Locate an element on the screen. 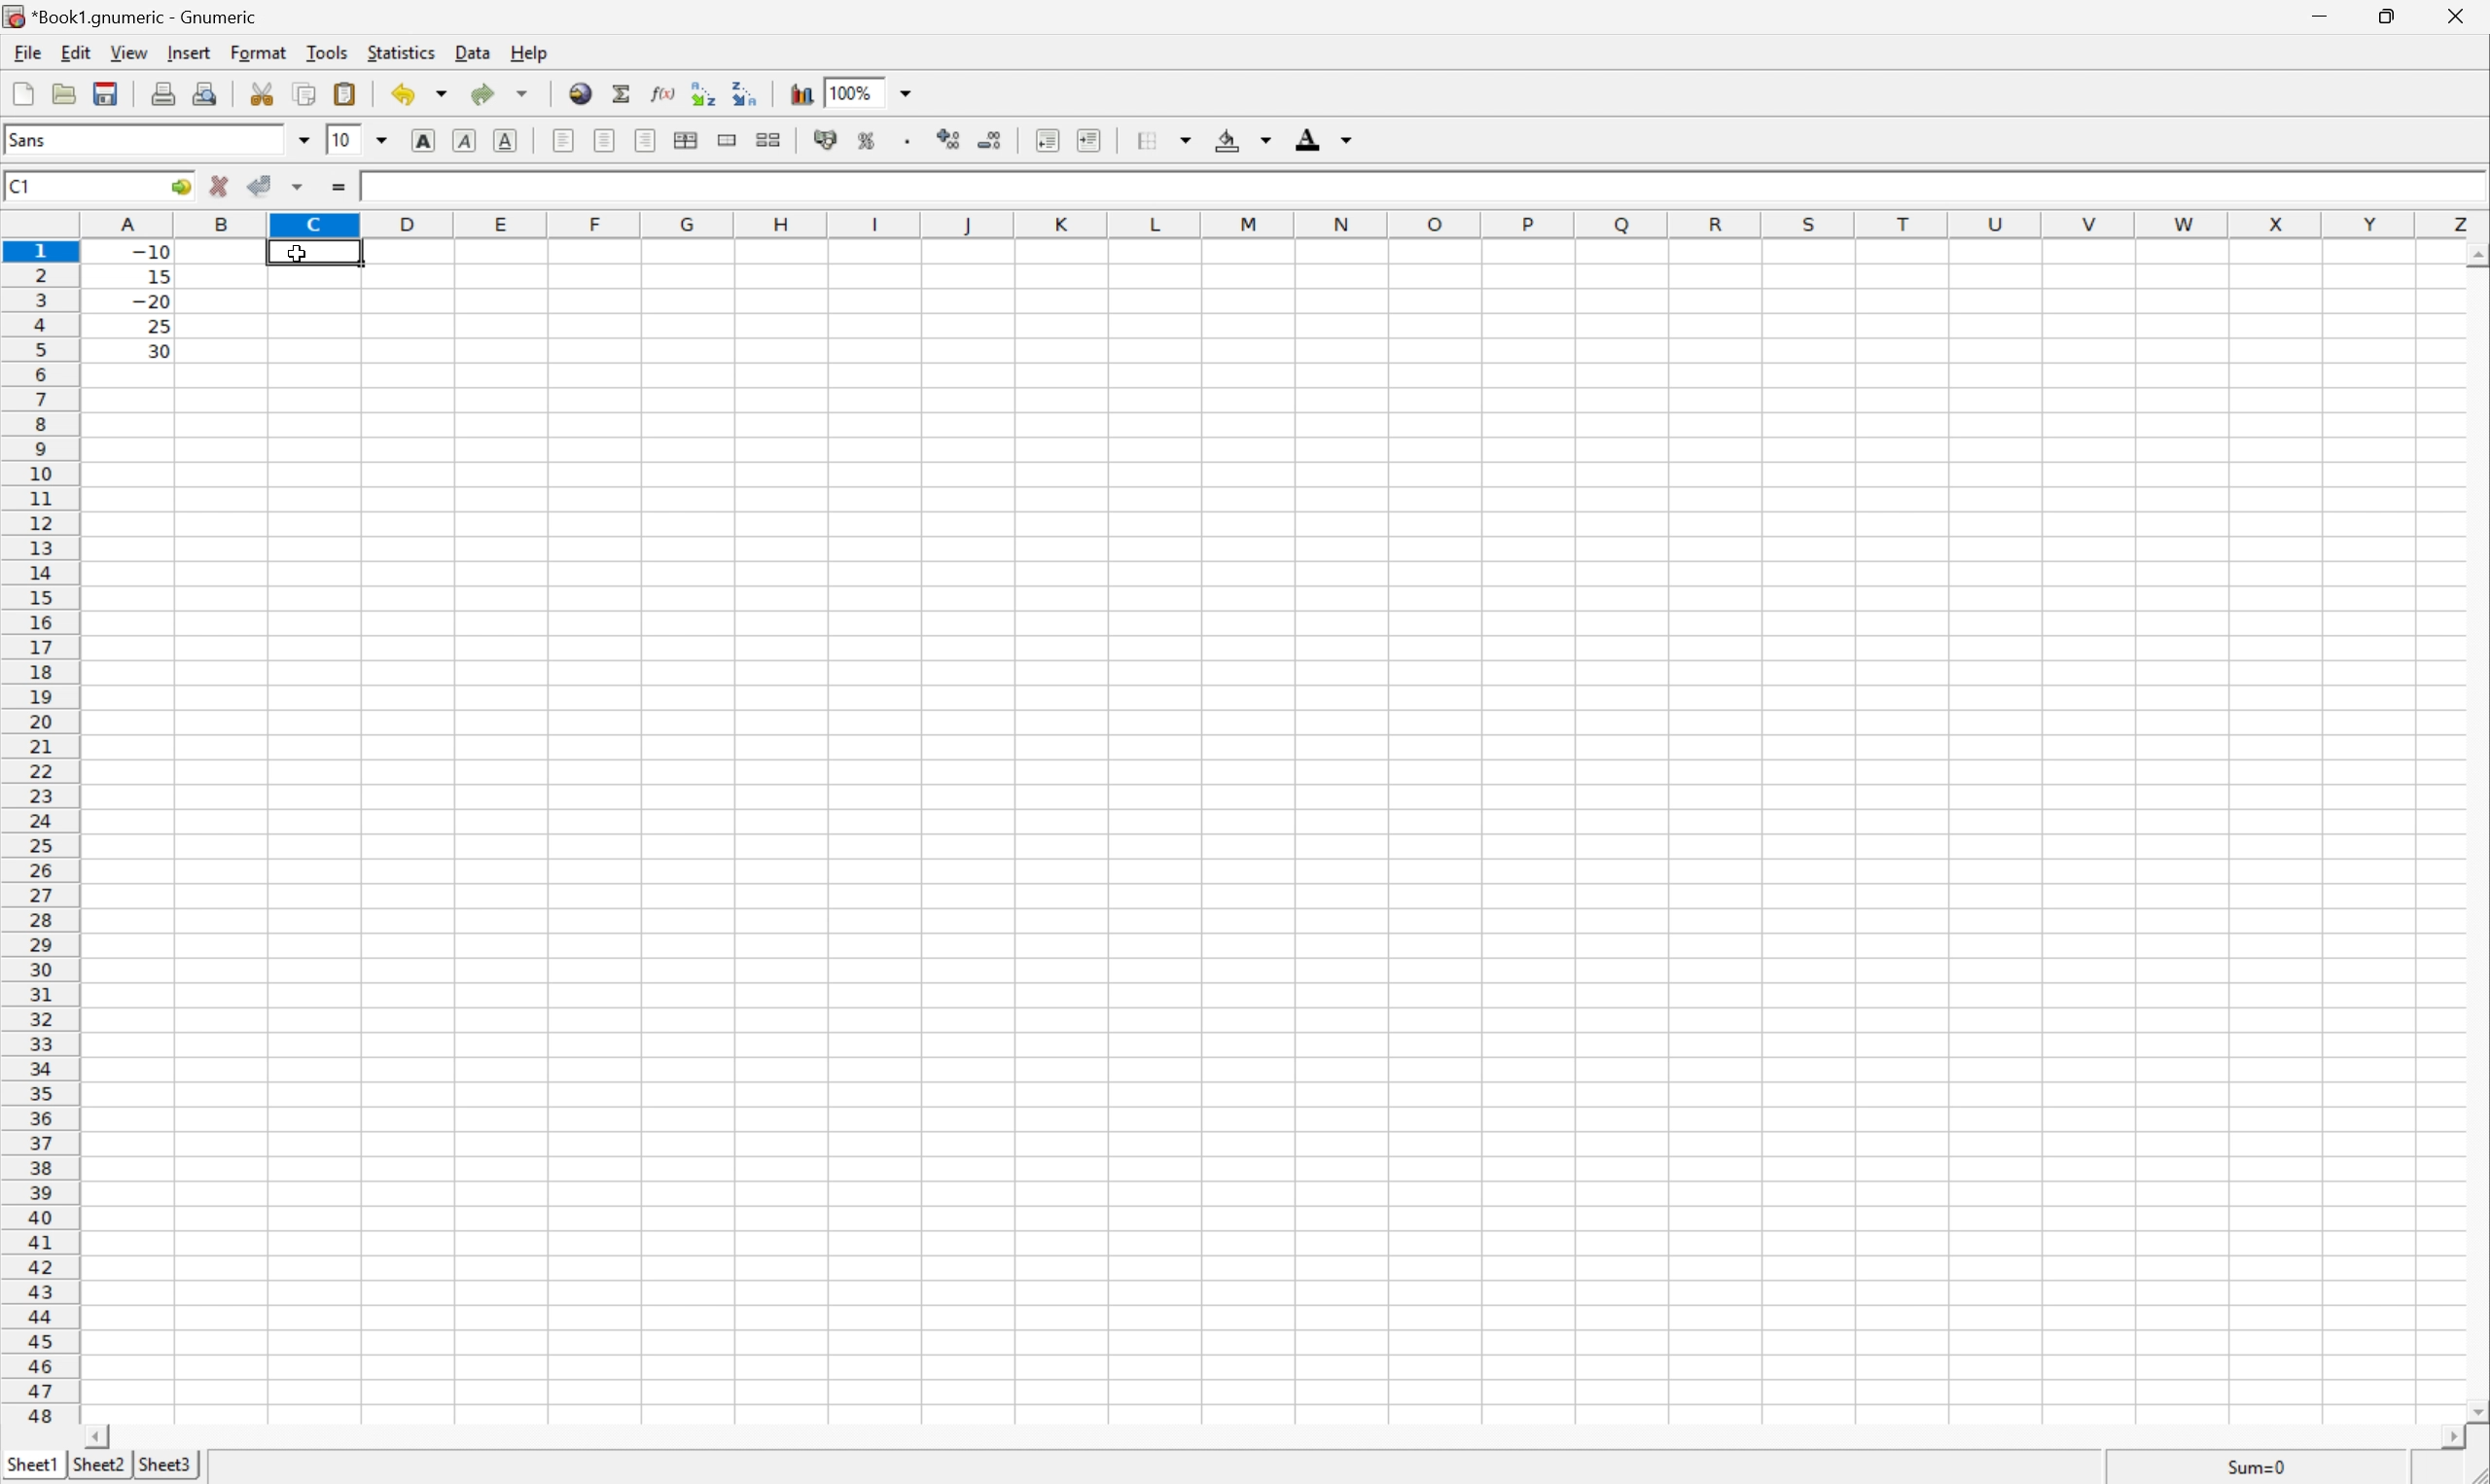  100% is located at coordinates (855, 91).